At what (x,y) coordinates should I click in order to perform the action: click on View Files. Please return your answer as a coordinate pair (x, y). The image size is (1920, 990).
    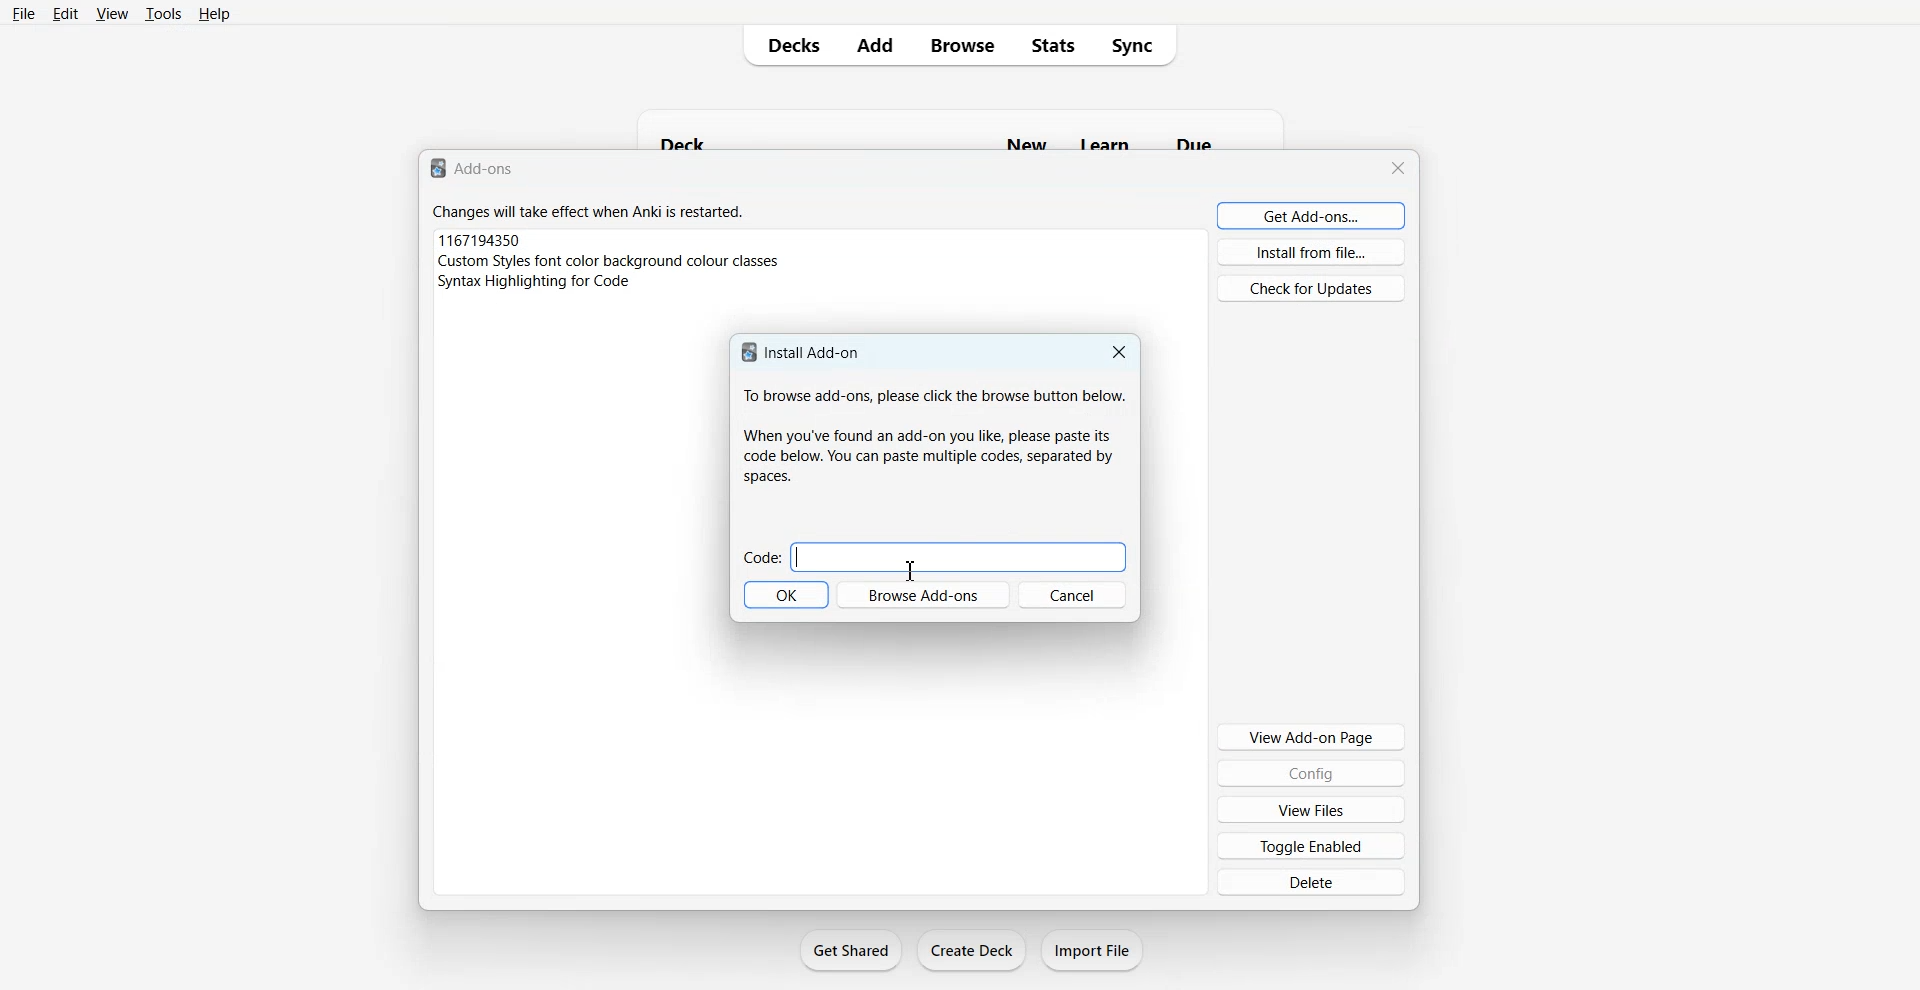
    Looking at the image, I should click on (1311, 809).